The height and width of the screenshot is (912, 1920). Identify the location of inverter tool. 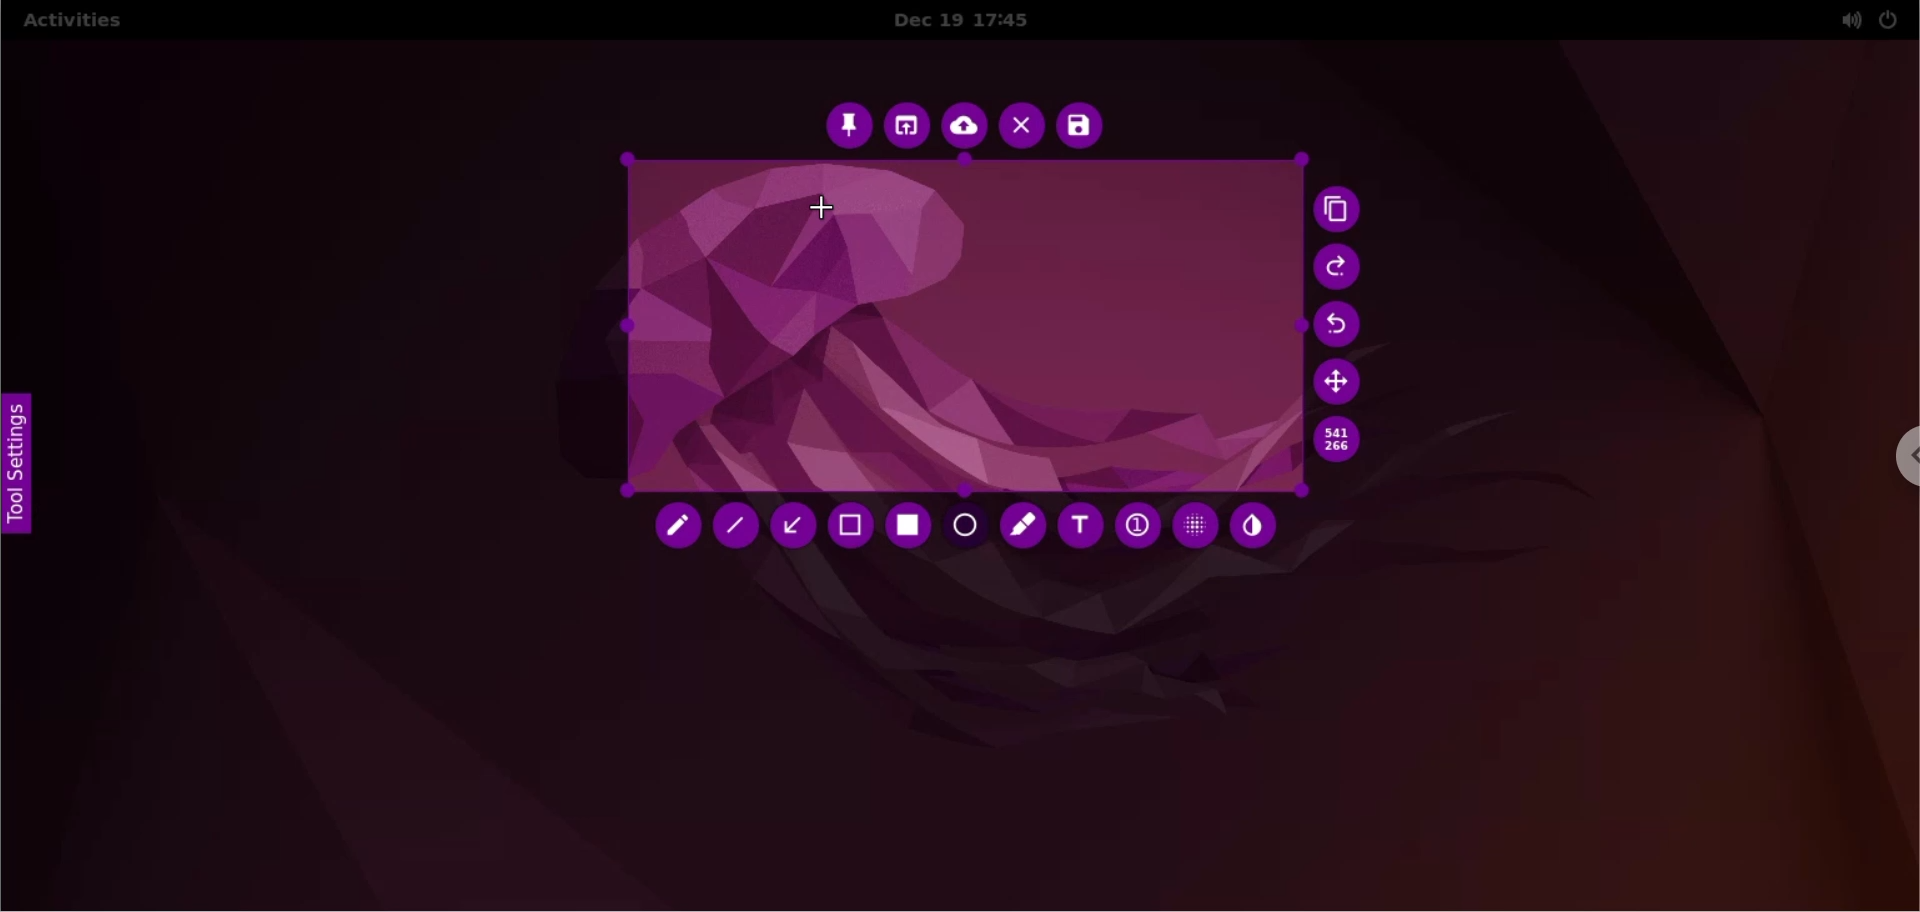
(1253, 527).